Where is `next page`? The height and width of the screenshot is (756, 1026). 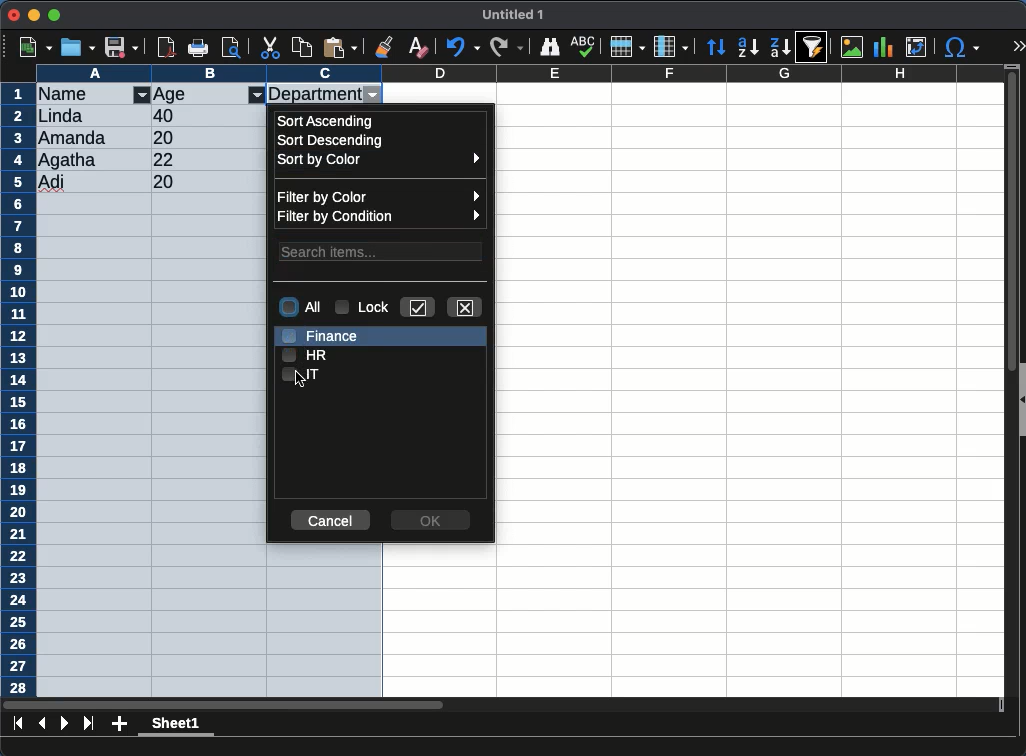
next page is located at coordinates (65, 723).